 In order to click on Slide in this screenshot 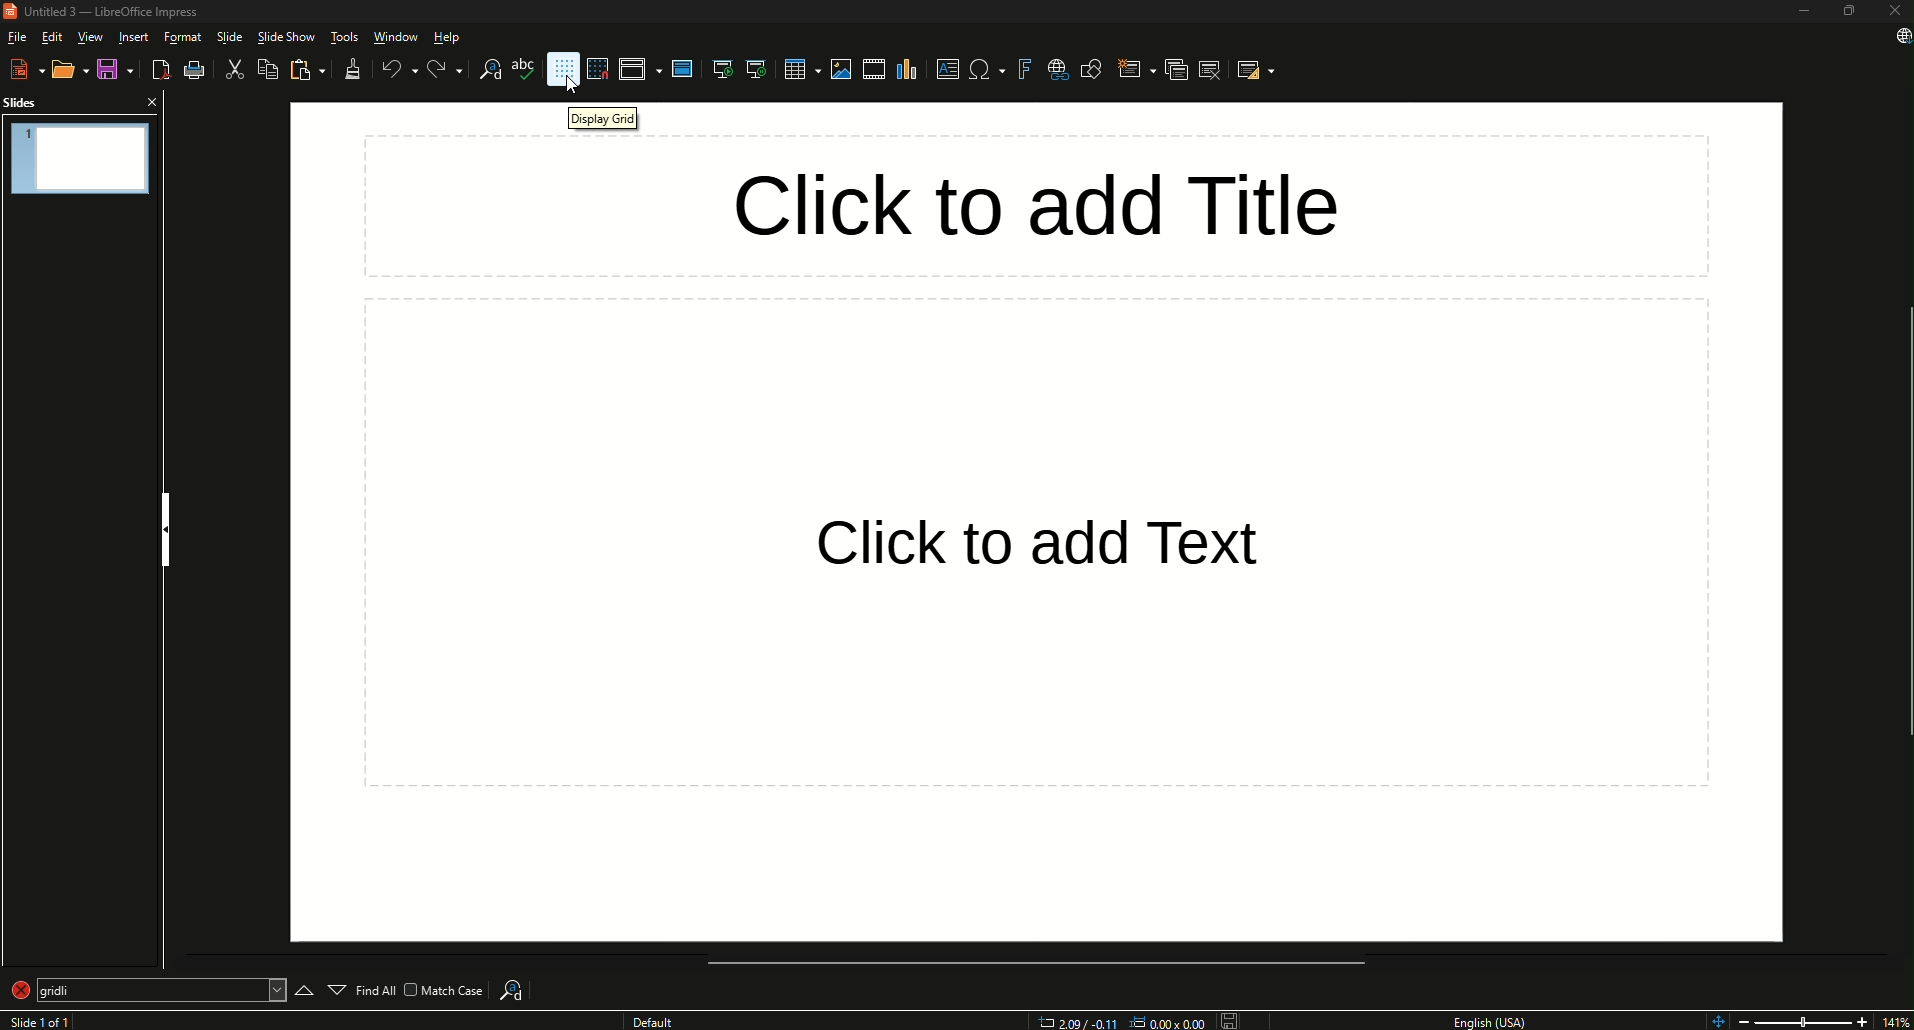, I will do `click(231, 36)`.